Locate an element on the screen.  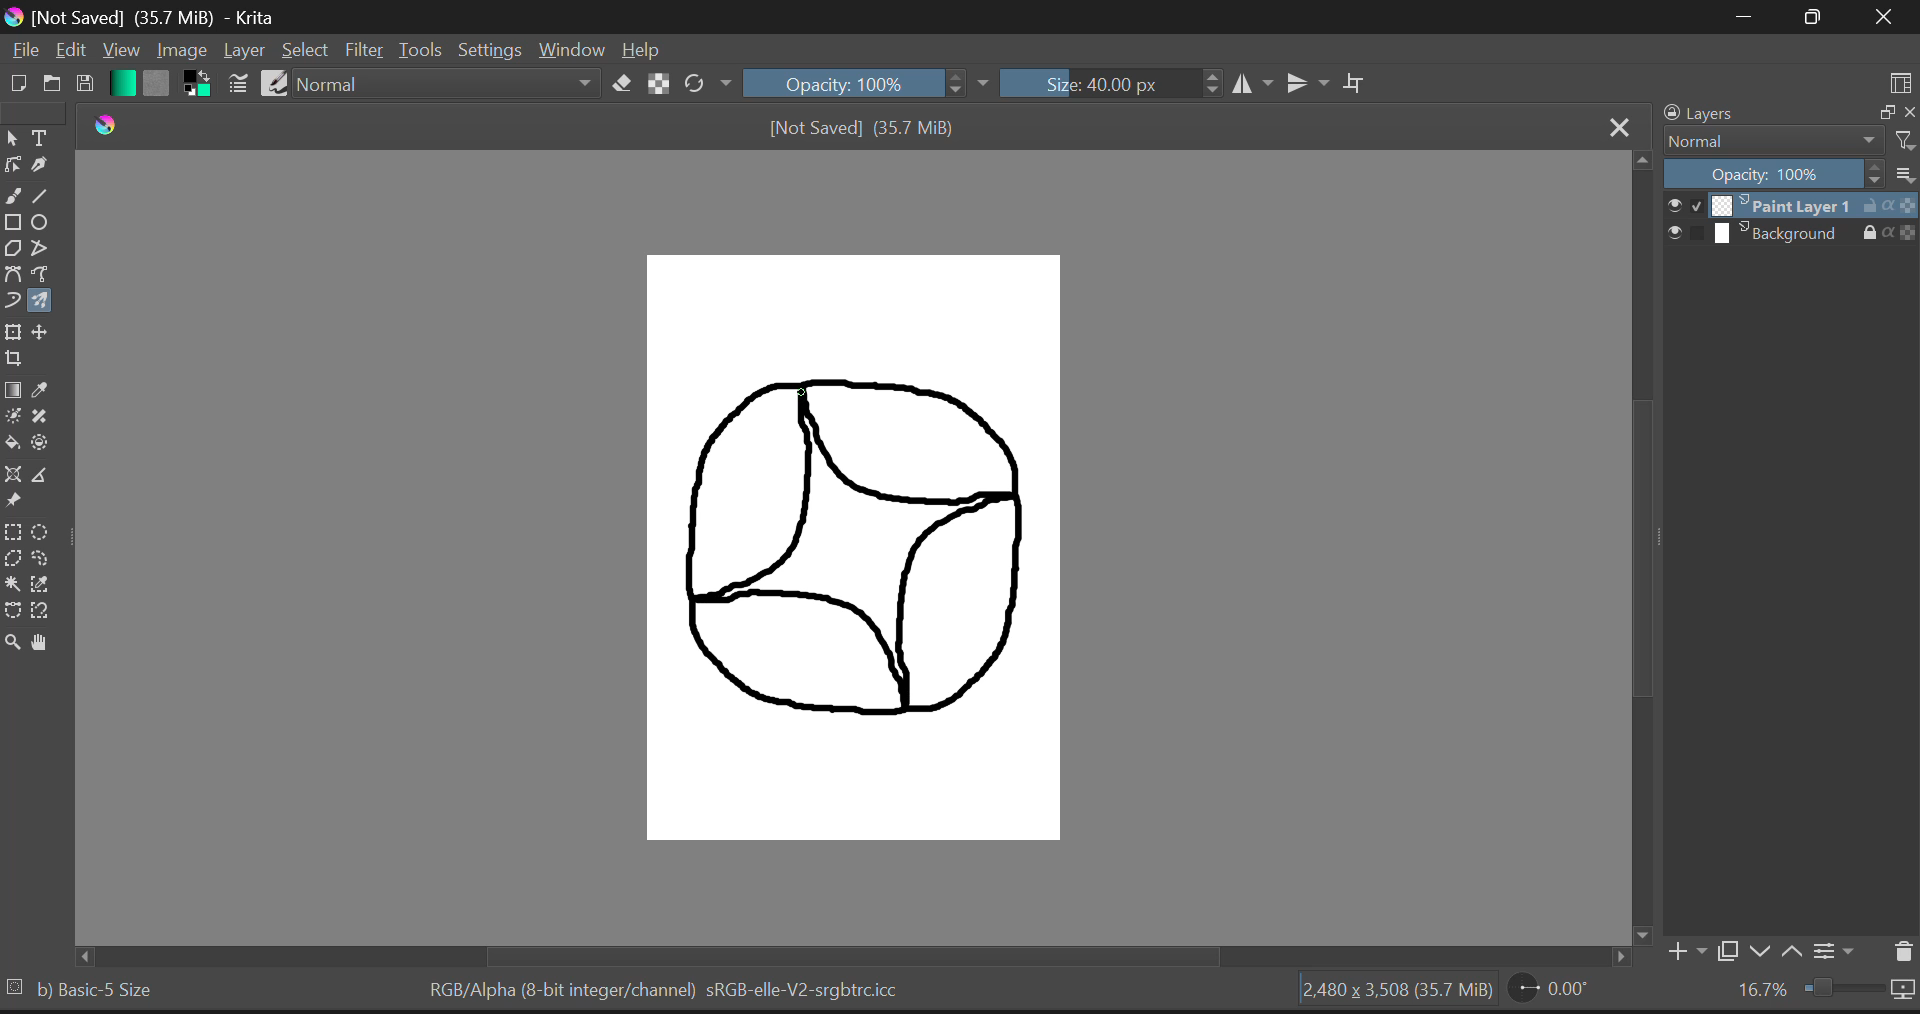
0.00 is located at coordinates (1552, 992).